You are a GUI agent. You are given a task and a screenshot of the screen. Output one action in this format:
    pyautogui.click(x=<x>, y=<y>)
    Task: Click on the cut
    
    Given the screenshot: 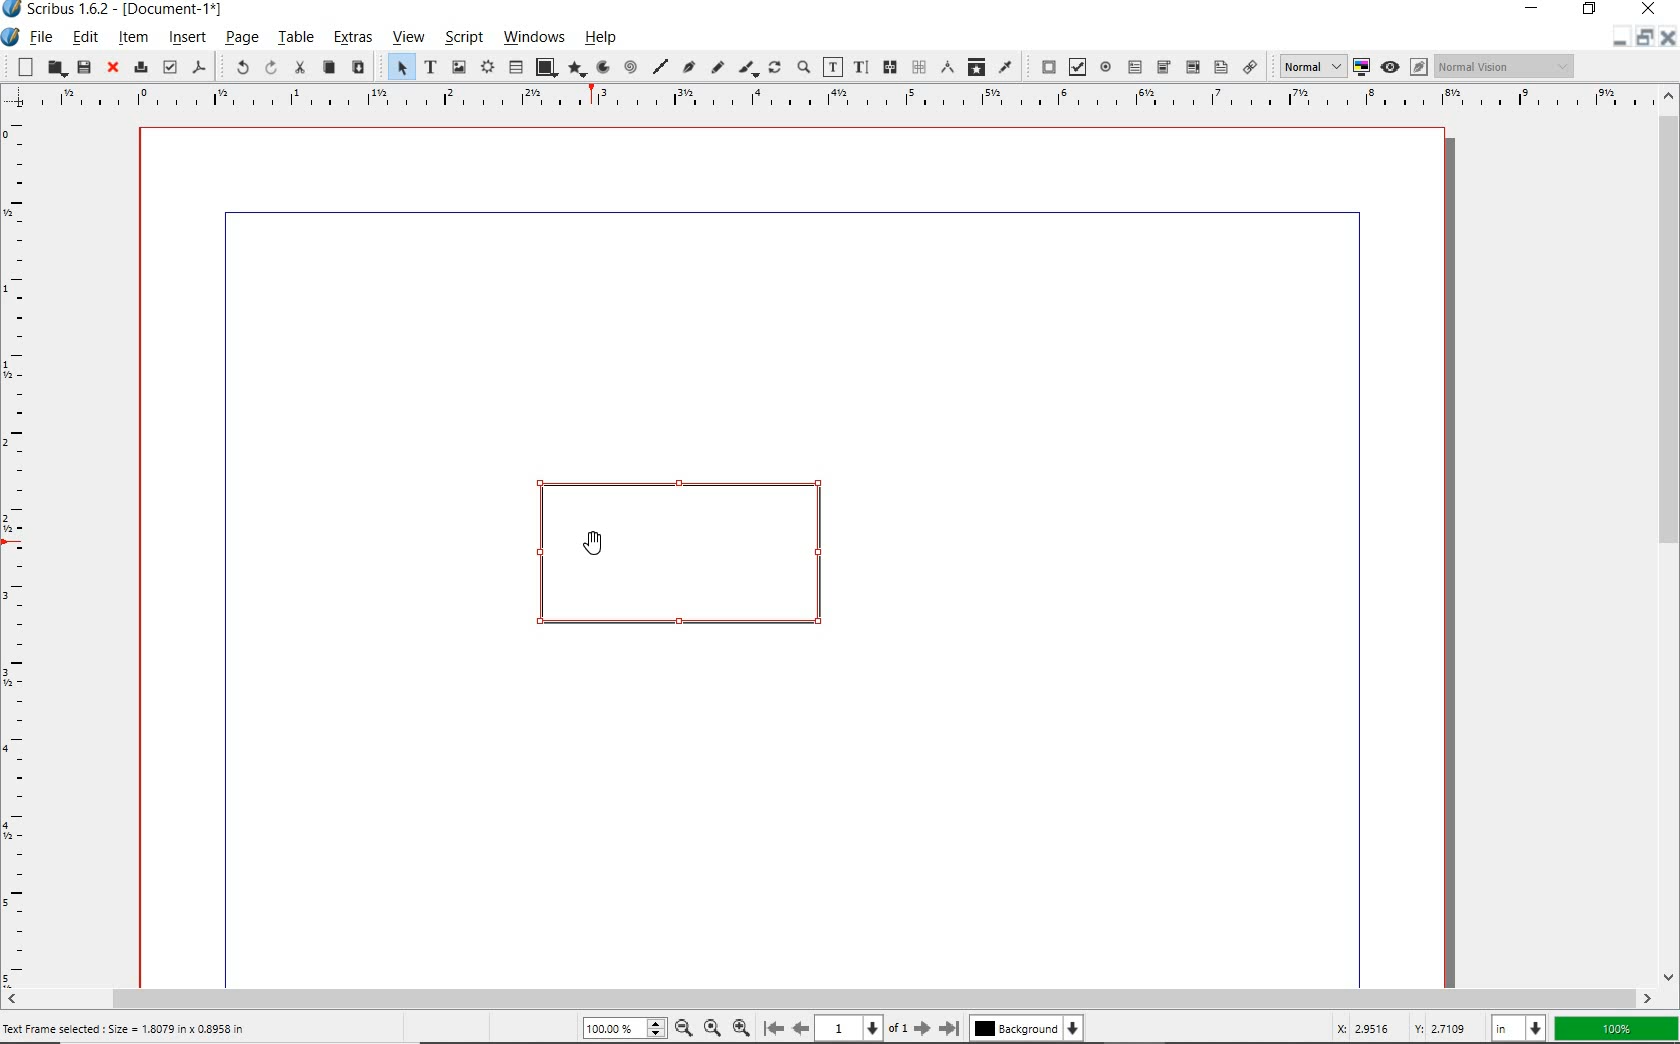 What is the action you would take?
    pyautogui.click(x=299, y=67)
    